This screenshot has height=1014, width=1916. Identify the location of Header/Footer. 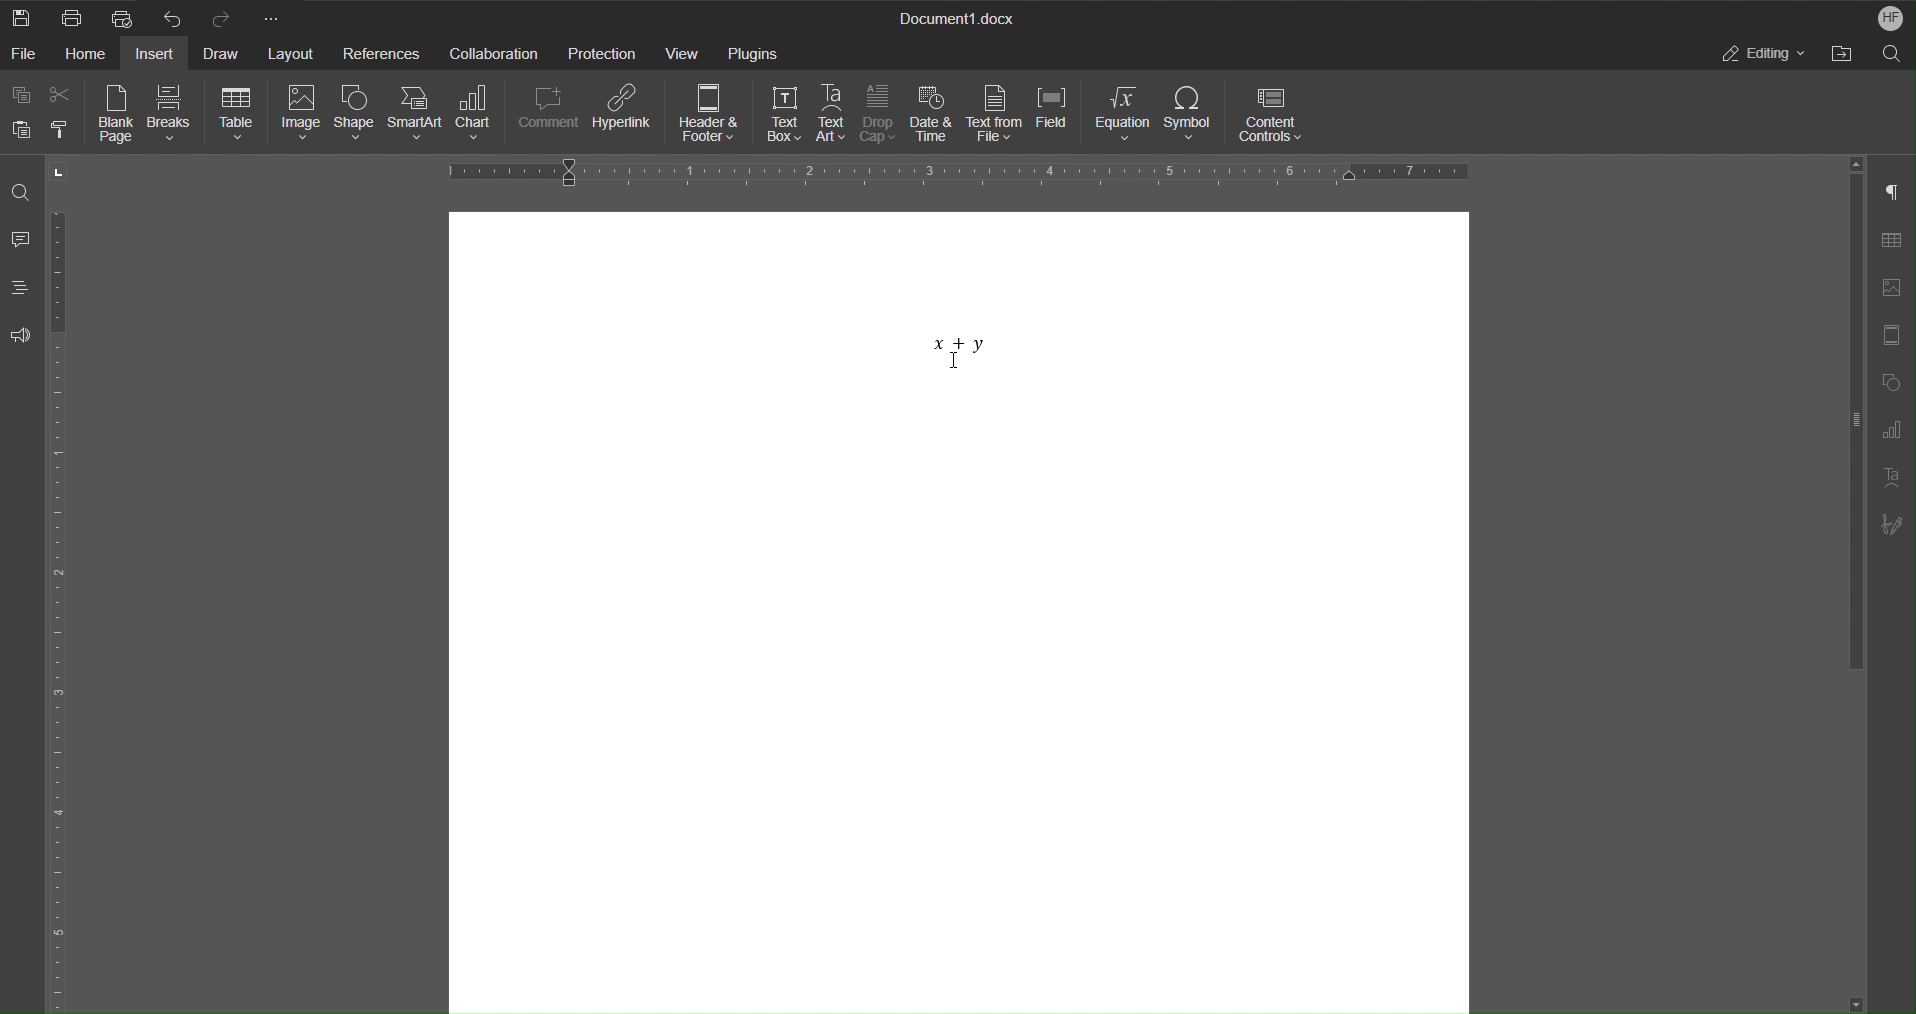
(1891, 334).